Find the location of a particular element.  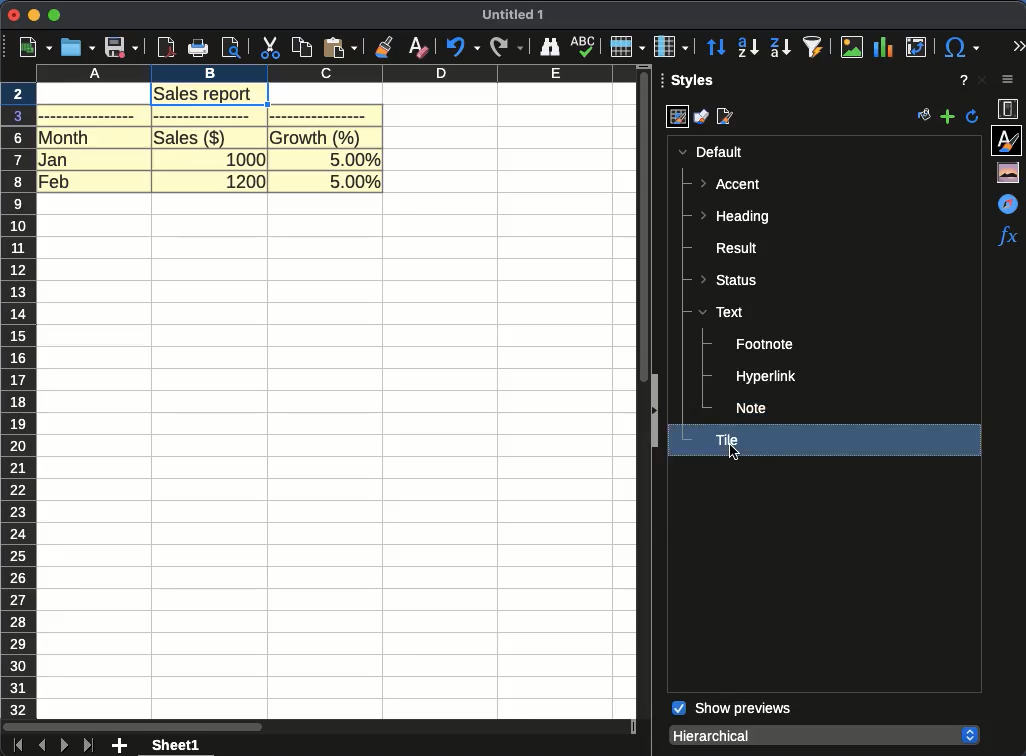

row is located at coordinates (627, 46).